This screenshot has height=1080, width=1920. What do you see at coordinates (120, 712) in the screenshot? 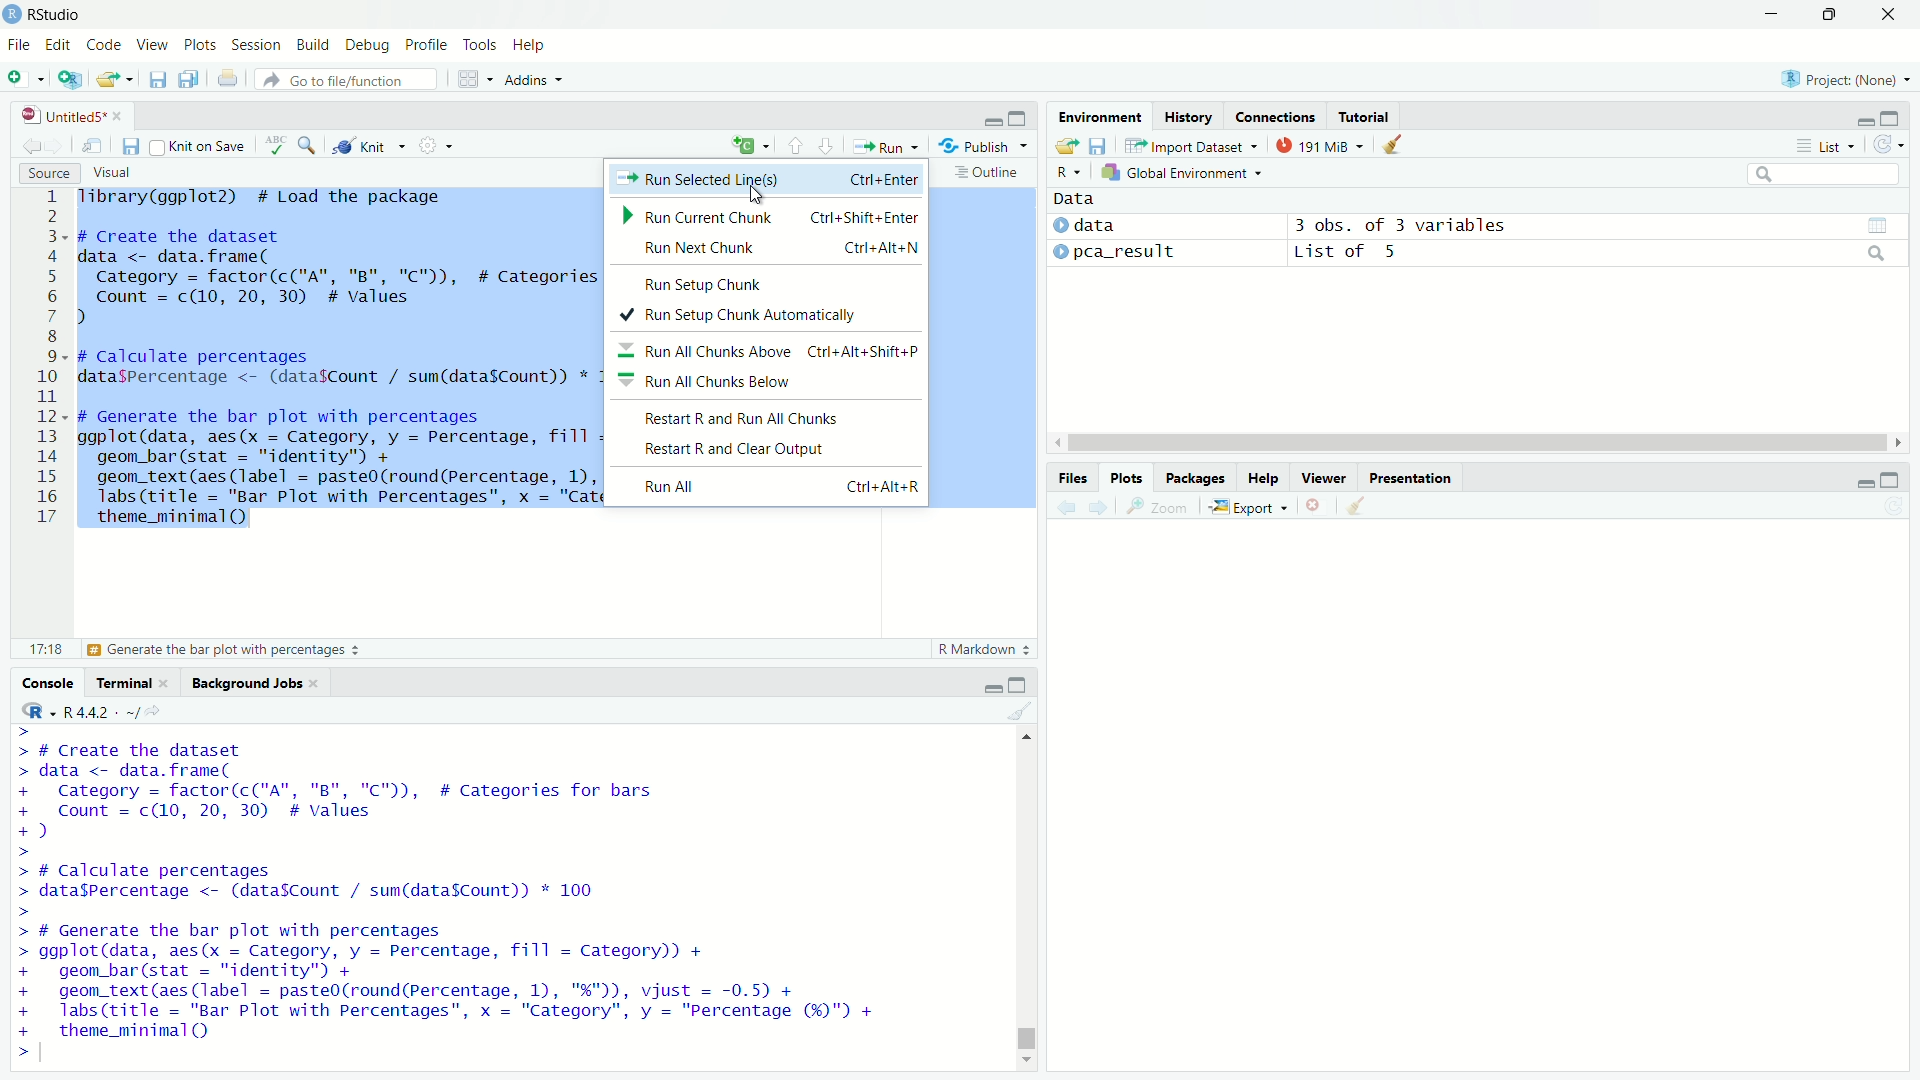
I see `R language version - R4.4.2` at bounding box center [120, 712].